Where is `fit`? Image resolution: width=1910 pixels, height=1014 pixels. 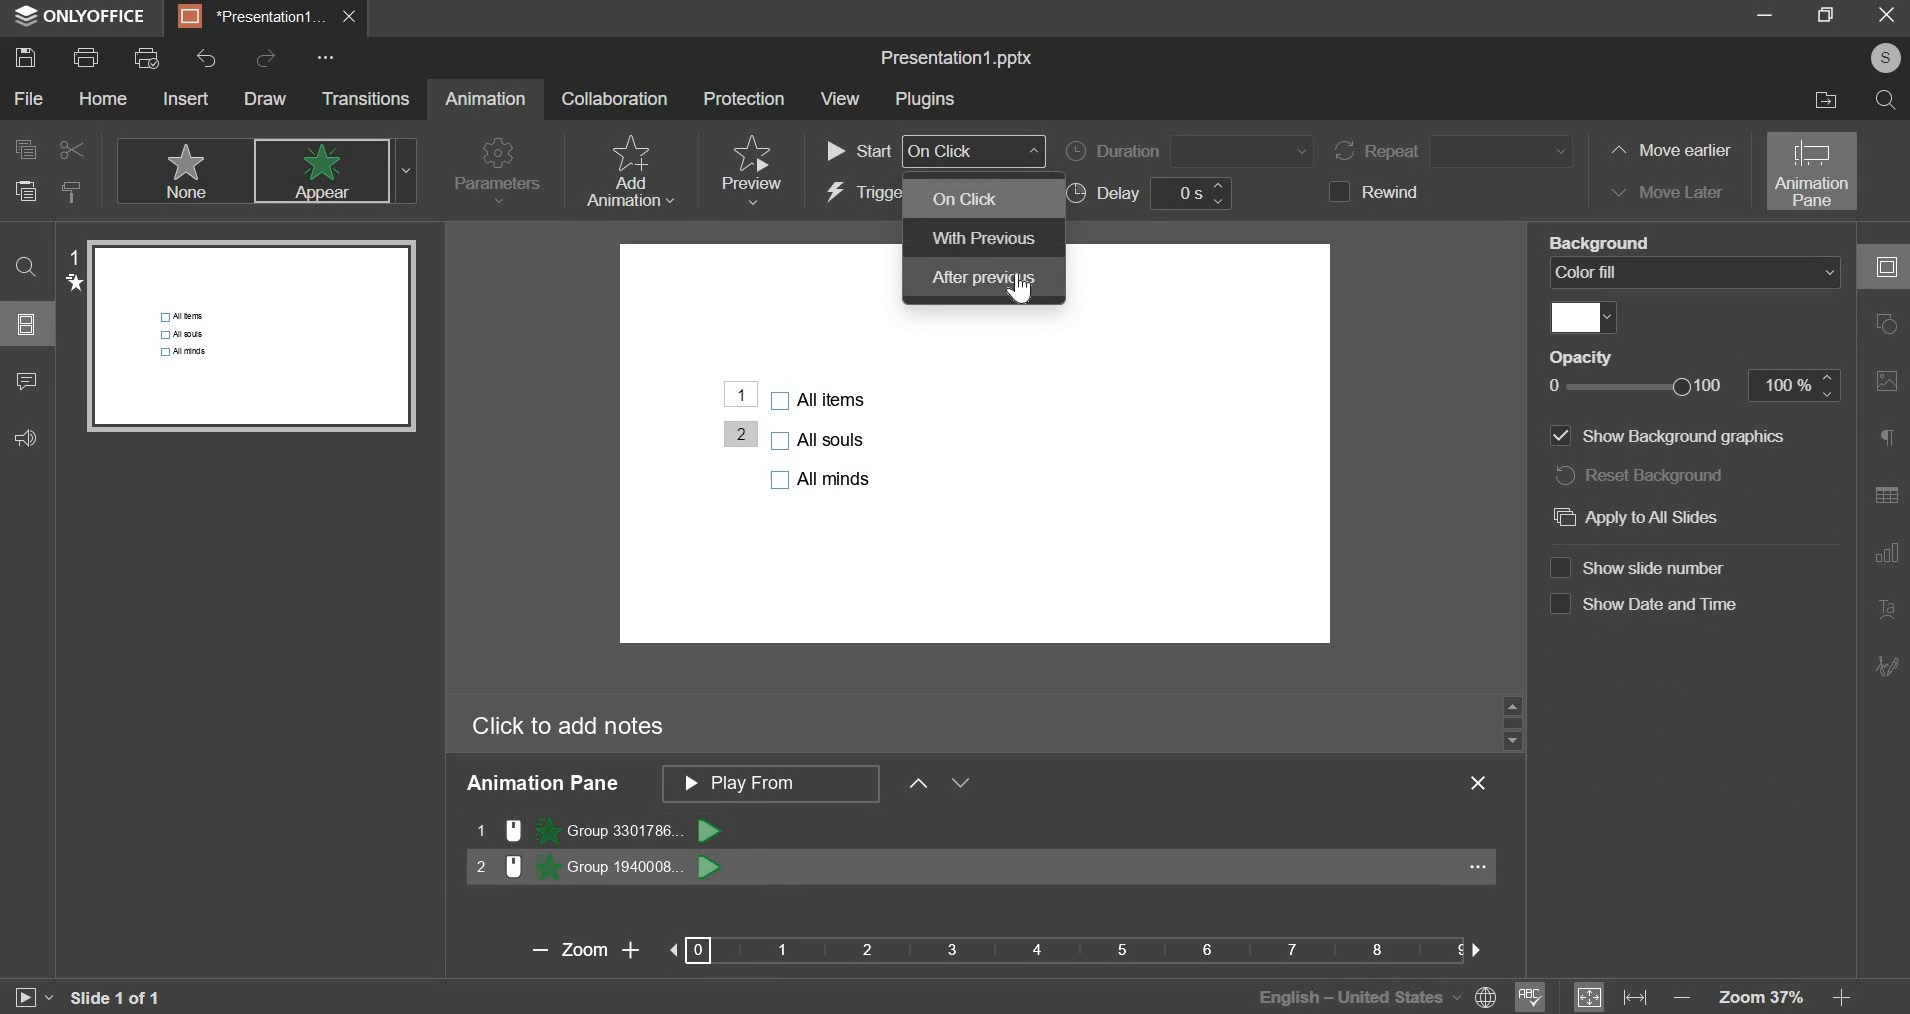
fit is located at coordinates (1611, 995).